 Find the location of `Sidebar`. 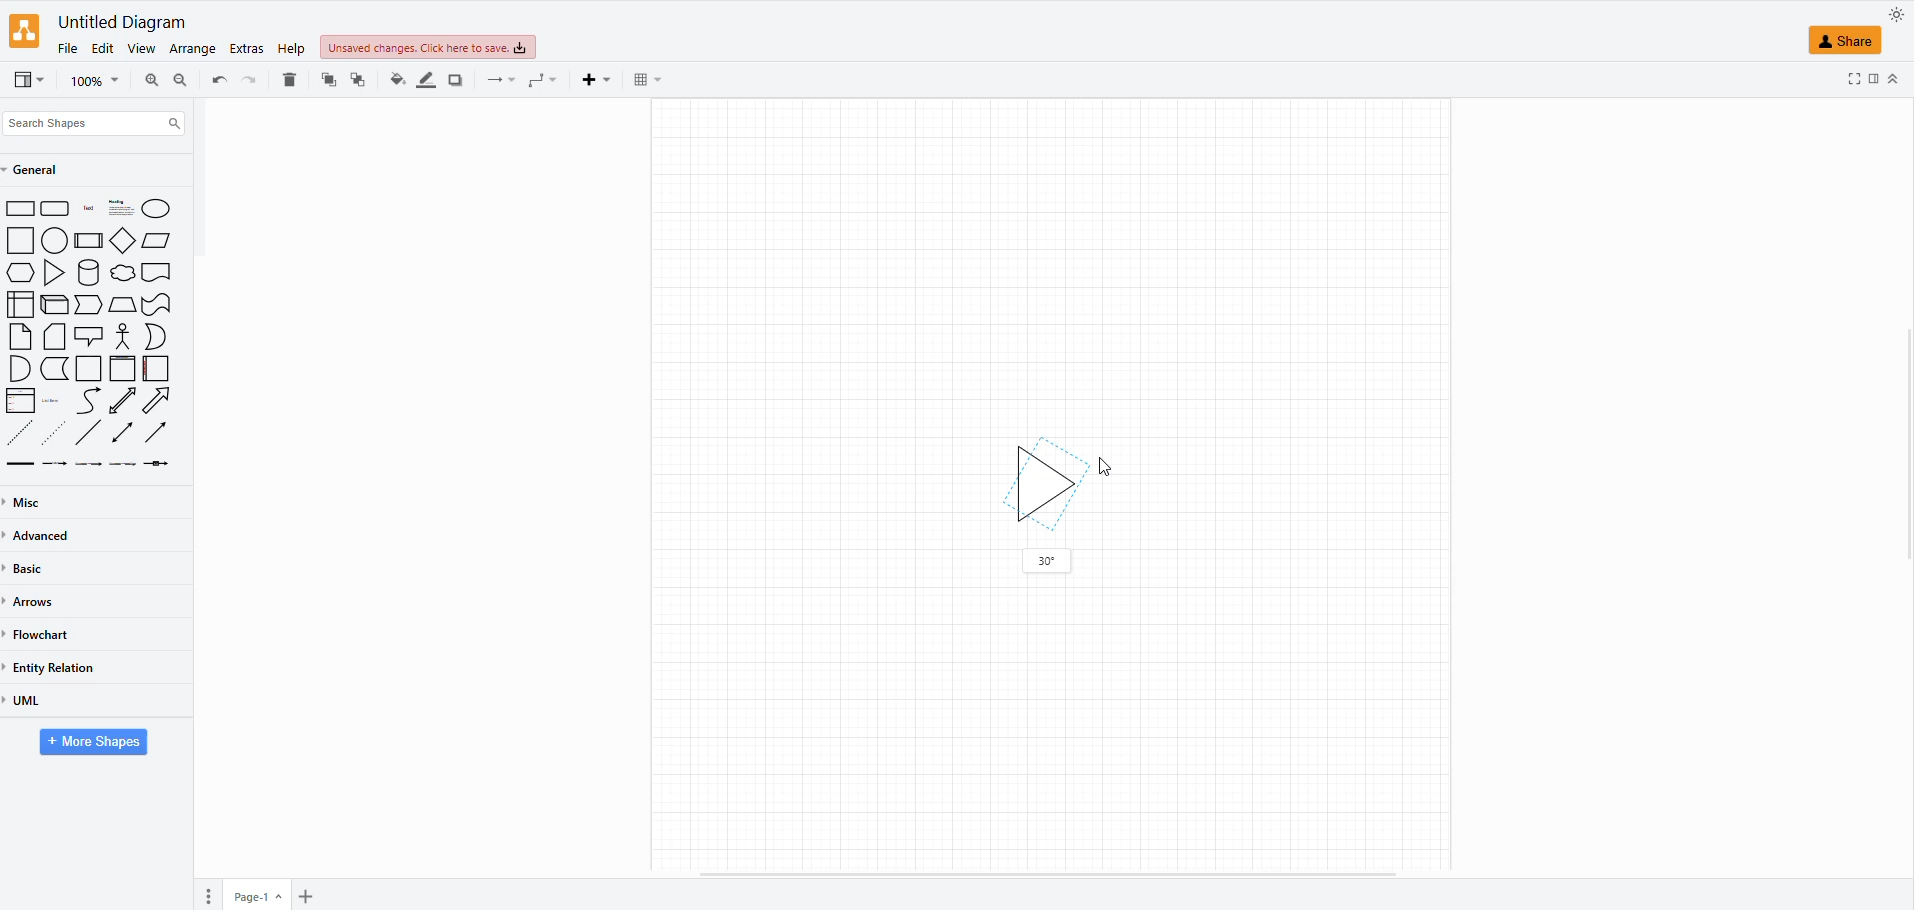

Sidebar is located at coordinates (157, 369).